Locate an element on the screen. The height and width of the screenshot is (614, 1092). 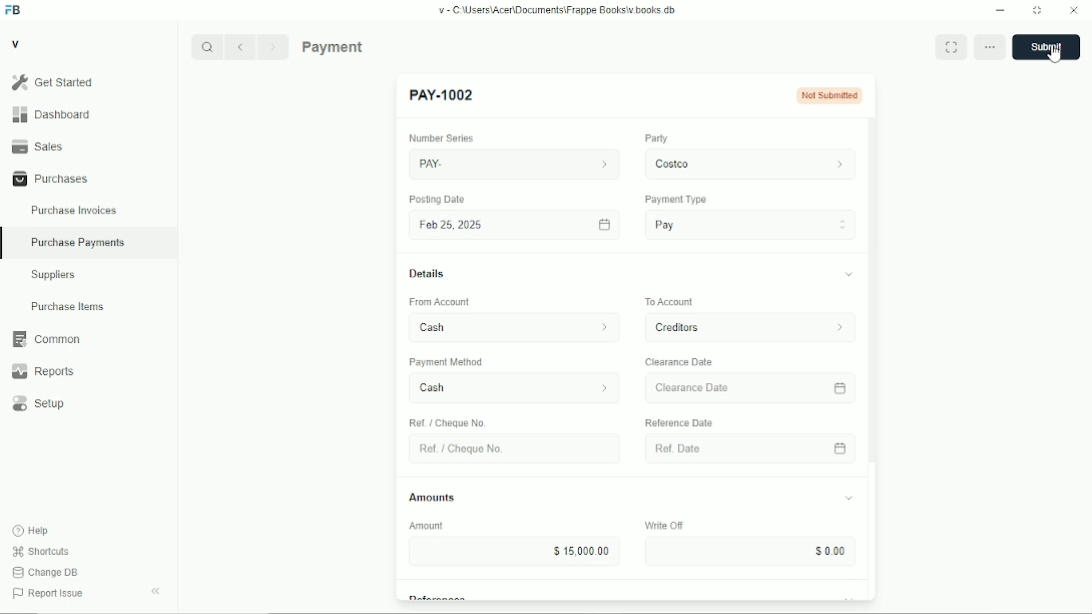
Clearance Date is located at coordinates (683, 362).